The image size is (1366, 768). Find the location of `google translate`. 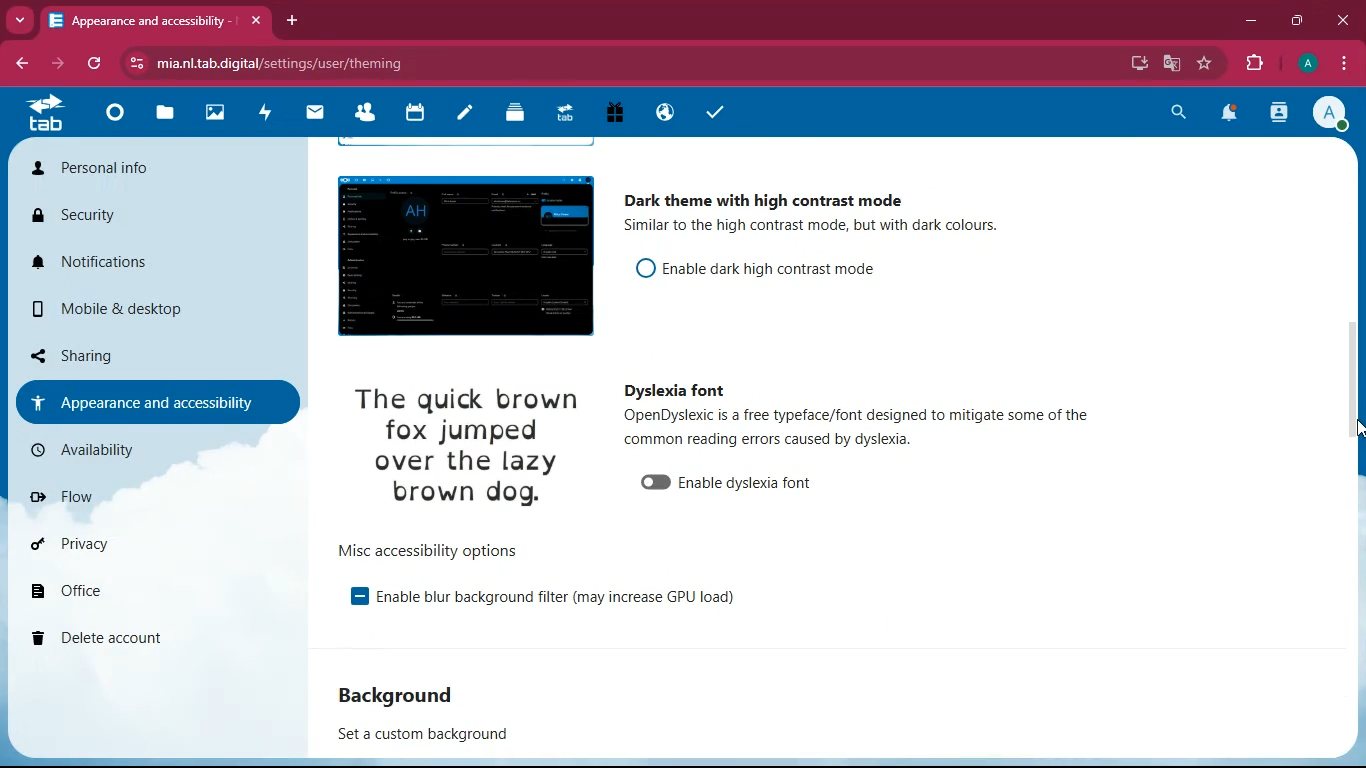

google translate is located at coordinates (1170, 64).